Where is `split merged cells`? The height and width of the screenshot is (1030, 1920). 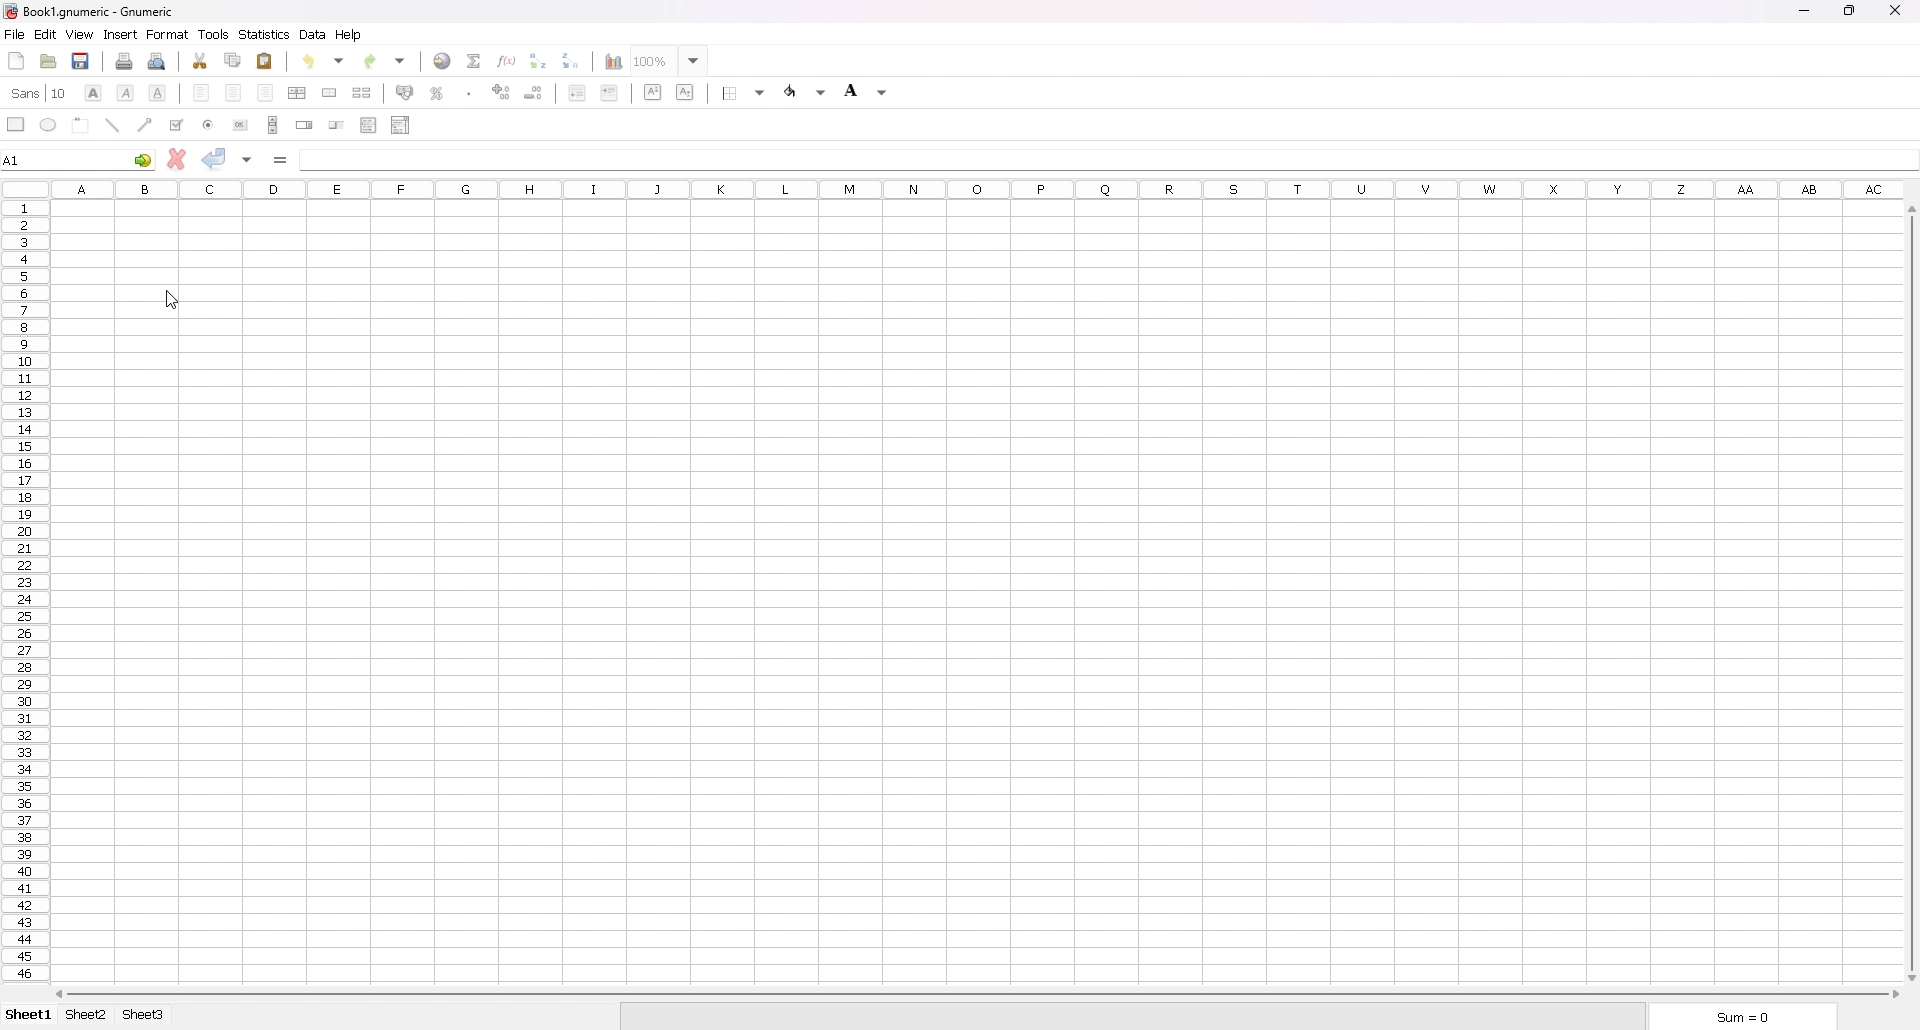
split merged cells is located at coordinates (362, 93).